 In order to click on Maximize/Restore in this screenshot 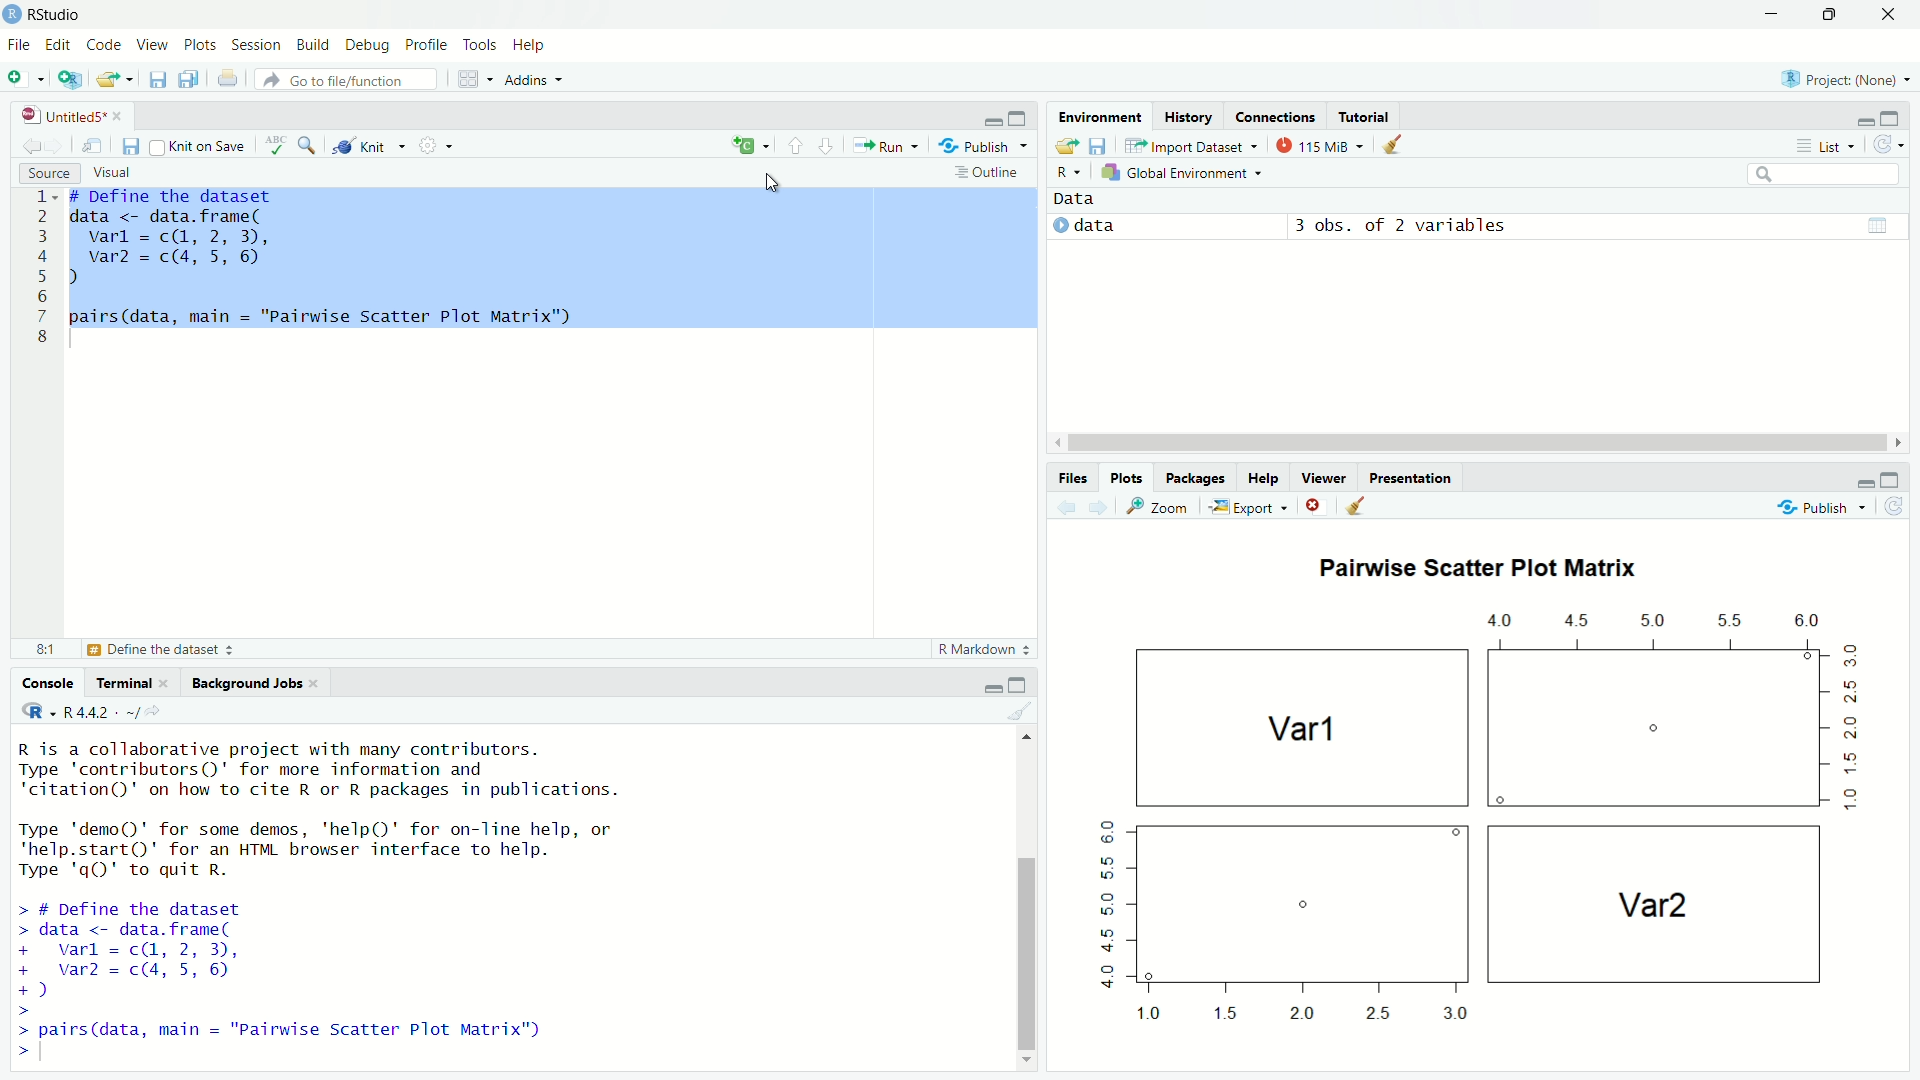, I will do `click(1830, 12)`.